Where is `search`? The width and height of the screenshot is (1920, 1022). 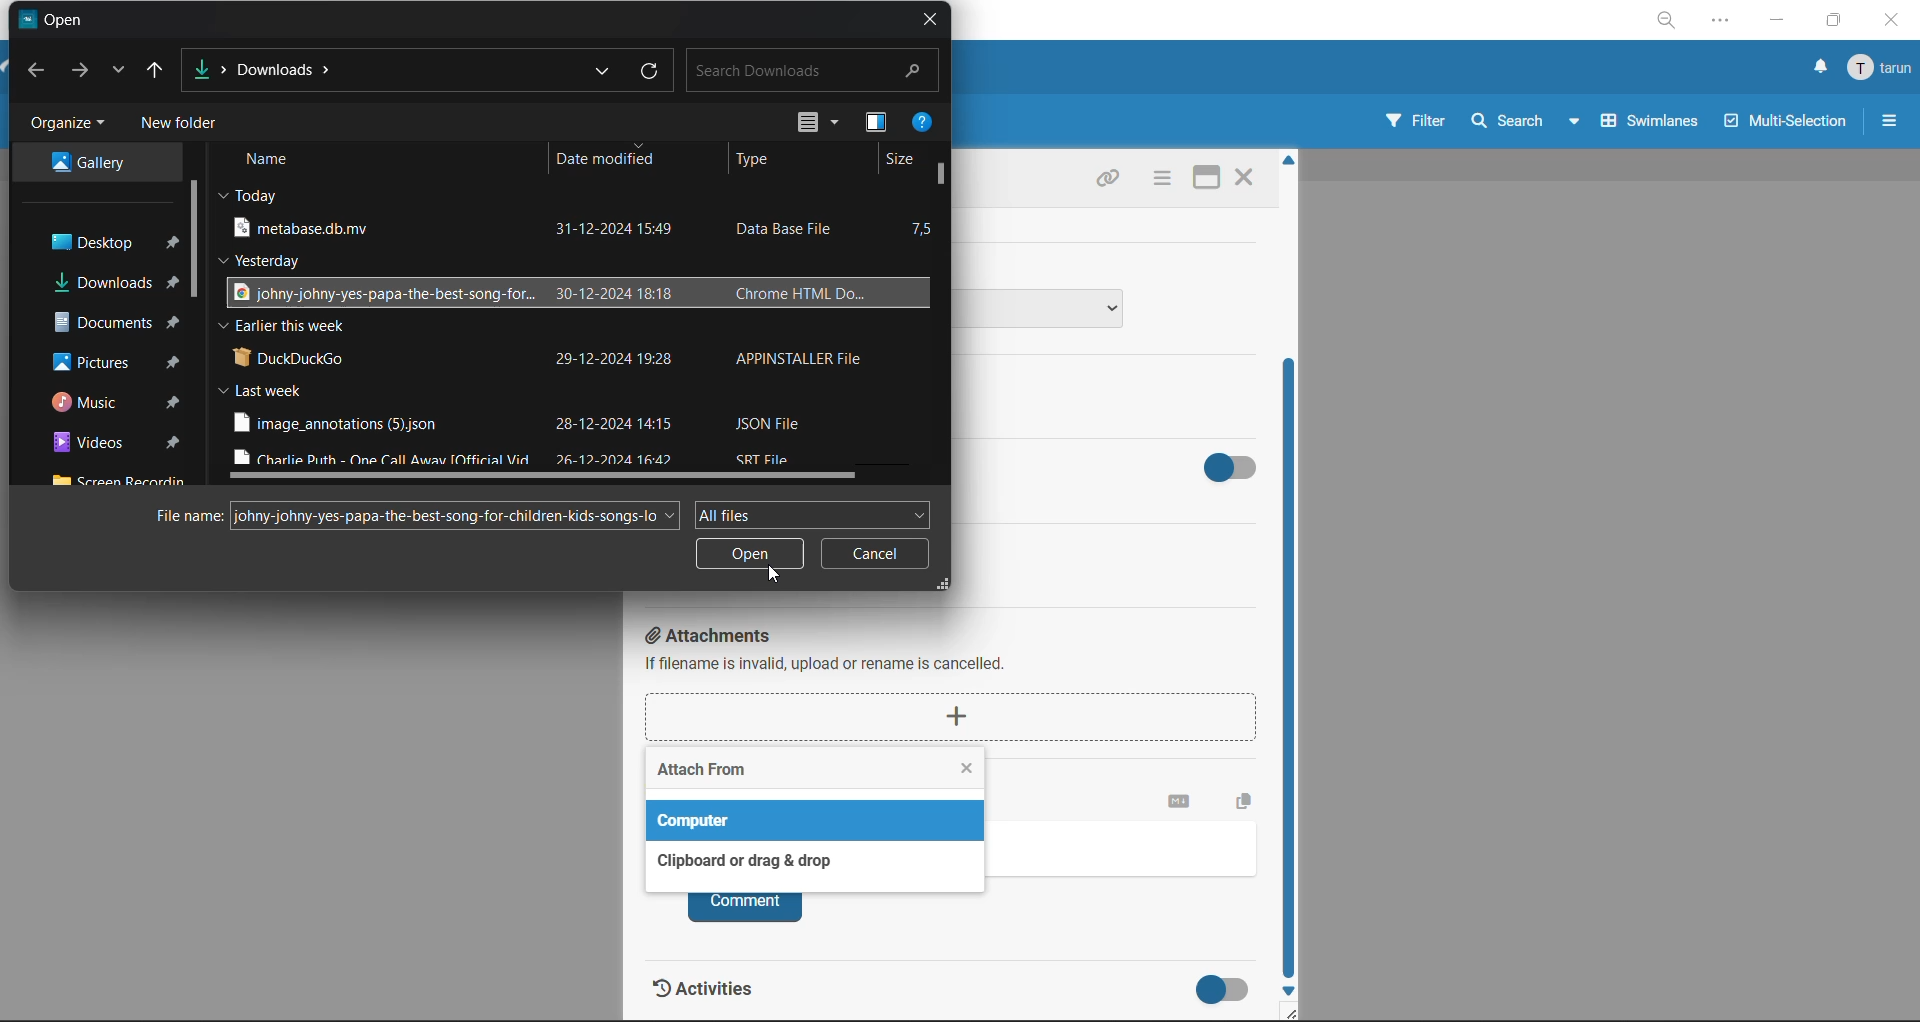
search is located at coordinates (814, 71).